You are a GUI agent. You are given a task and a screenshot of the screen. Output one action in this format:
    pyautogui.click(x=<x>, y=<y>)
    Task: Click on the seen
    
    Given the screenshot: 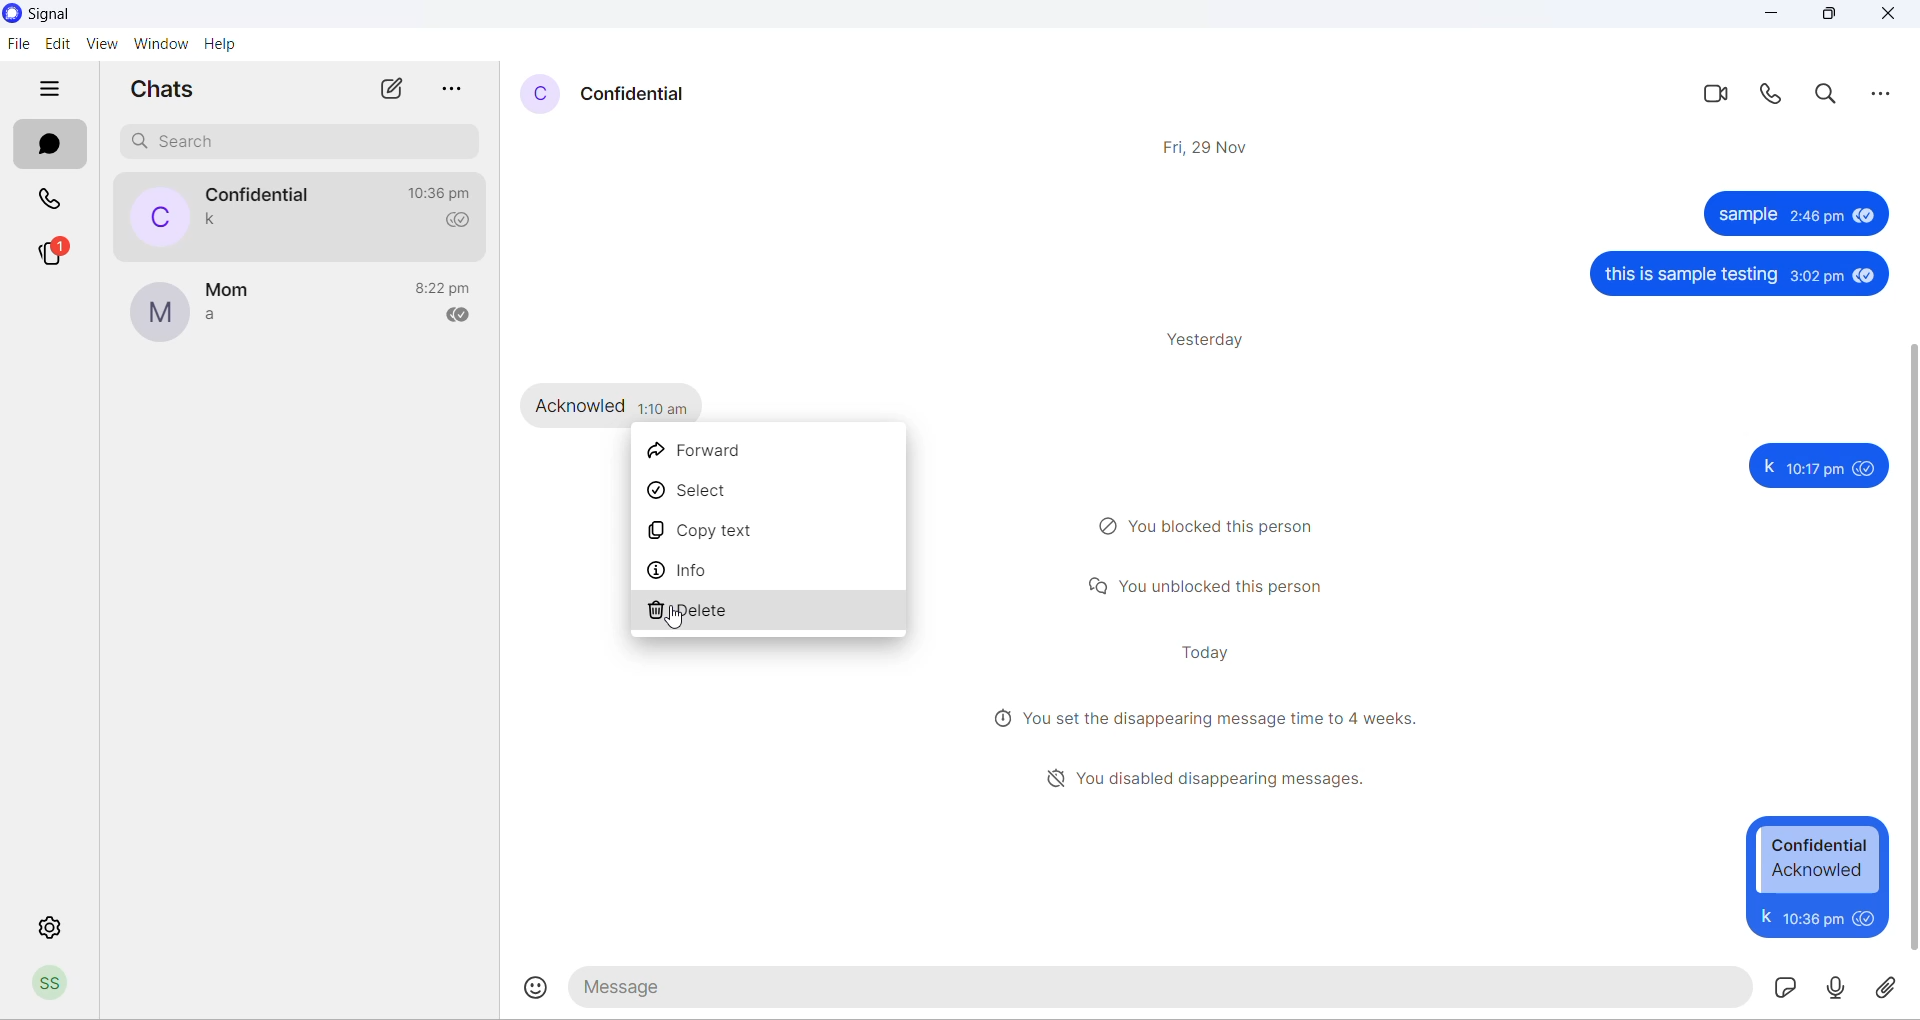 What is the action you would take?
    pyautogui.click(x=1867, y=215)
    